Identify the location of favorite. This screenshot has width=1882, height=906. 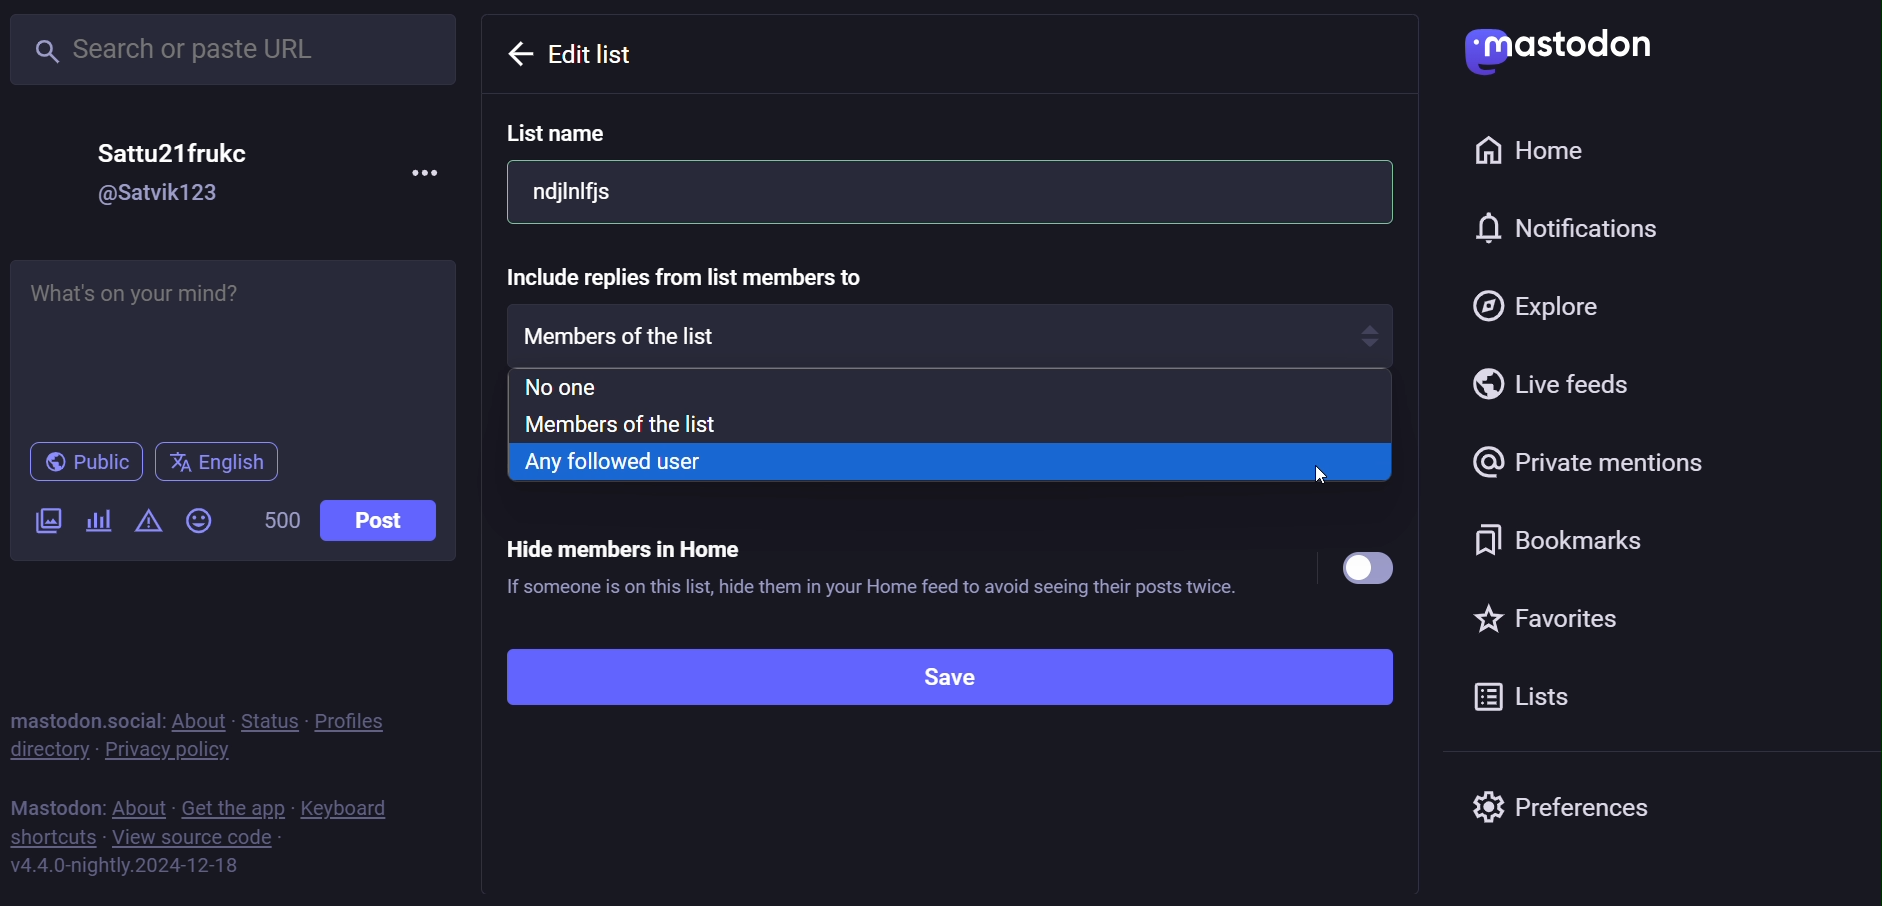
(1562, 619).